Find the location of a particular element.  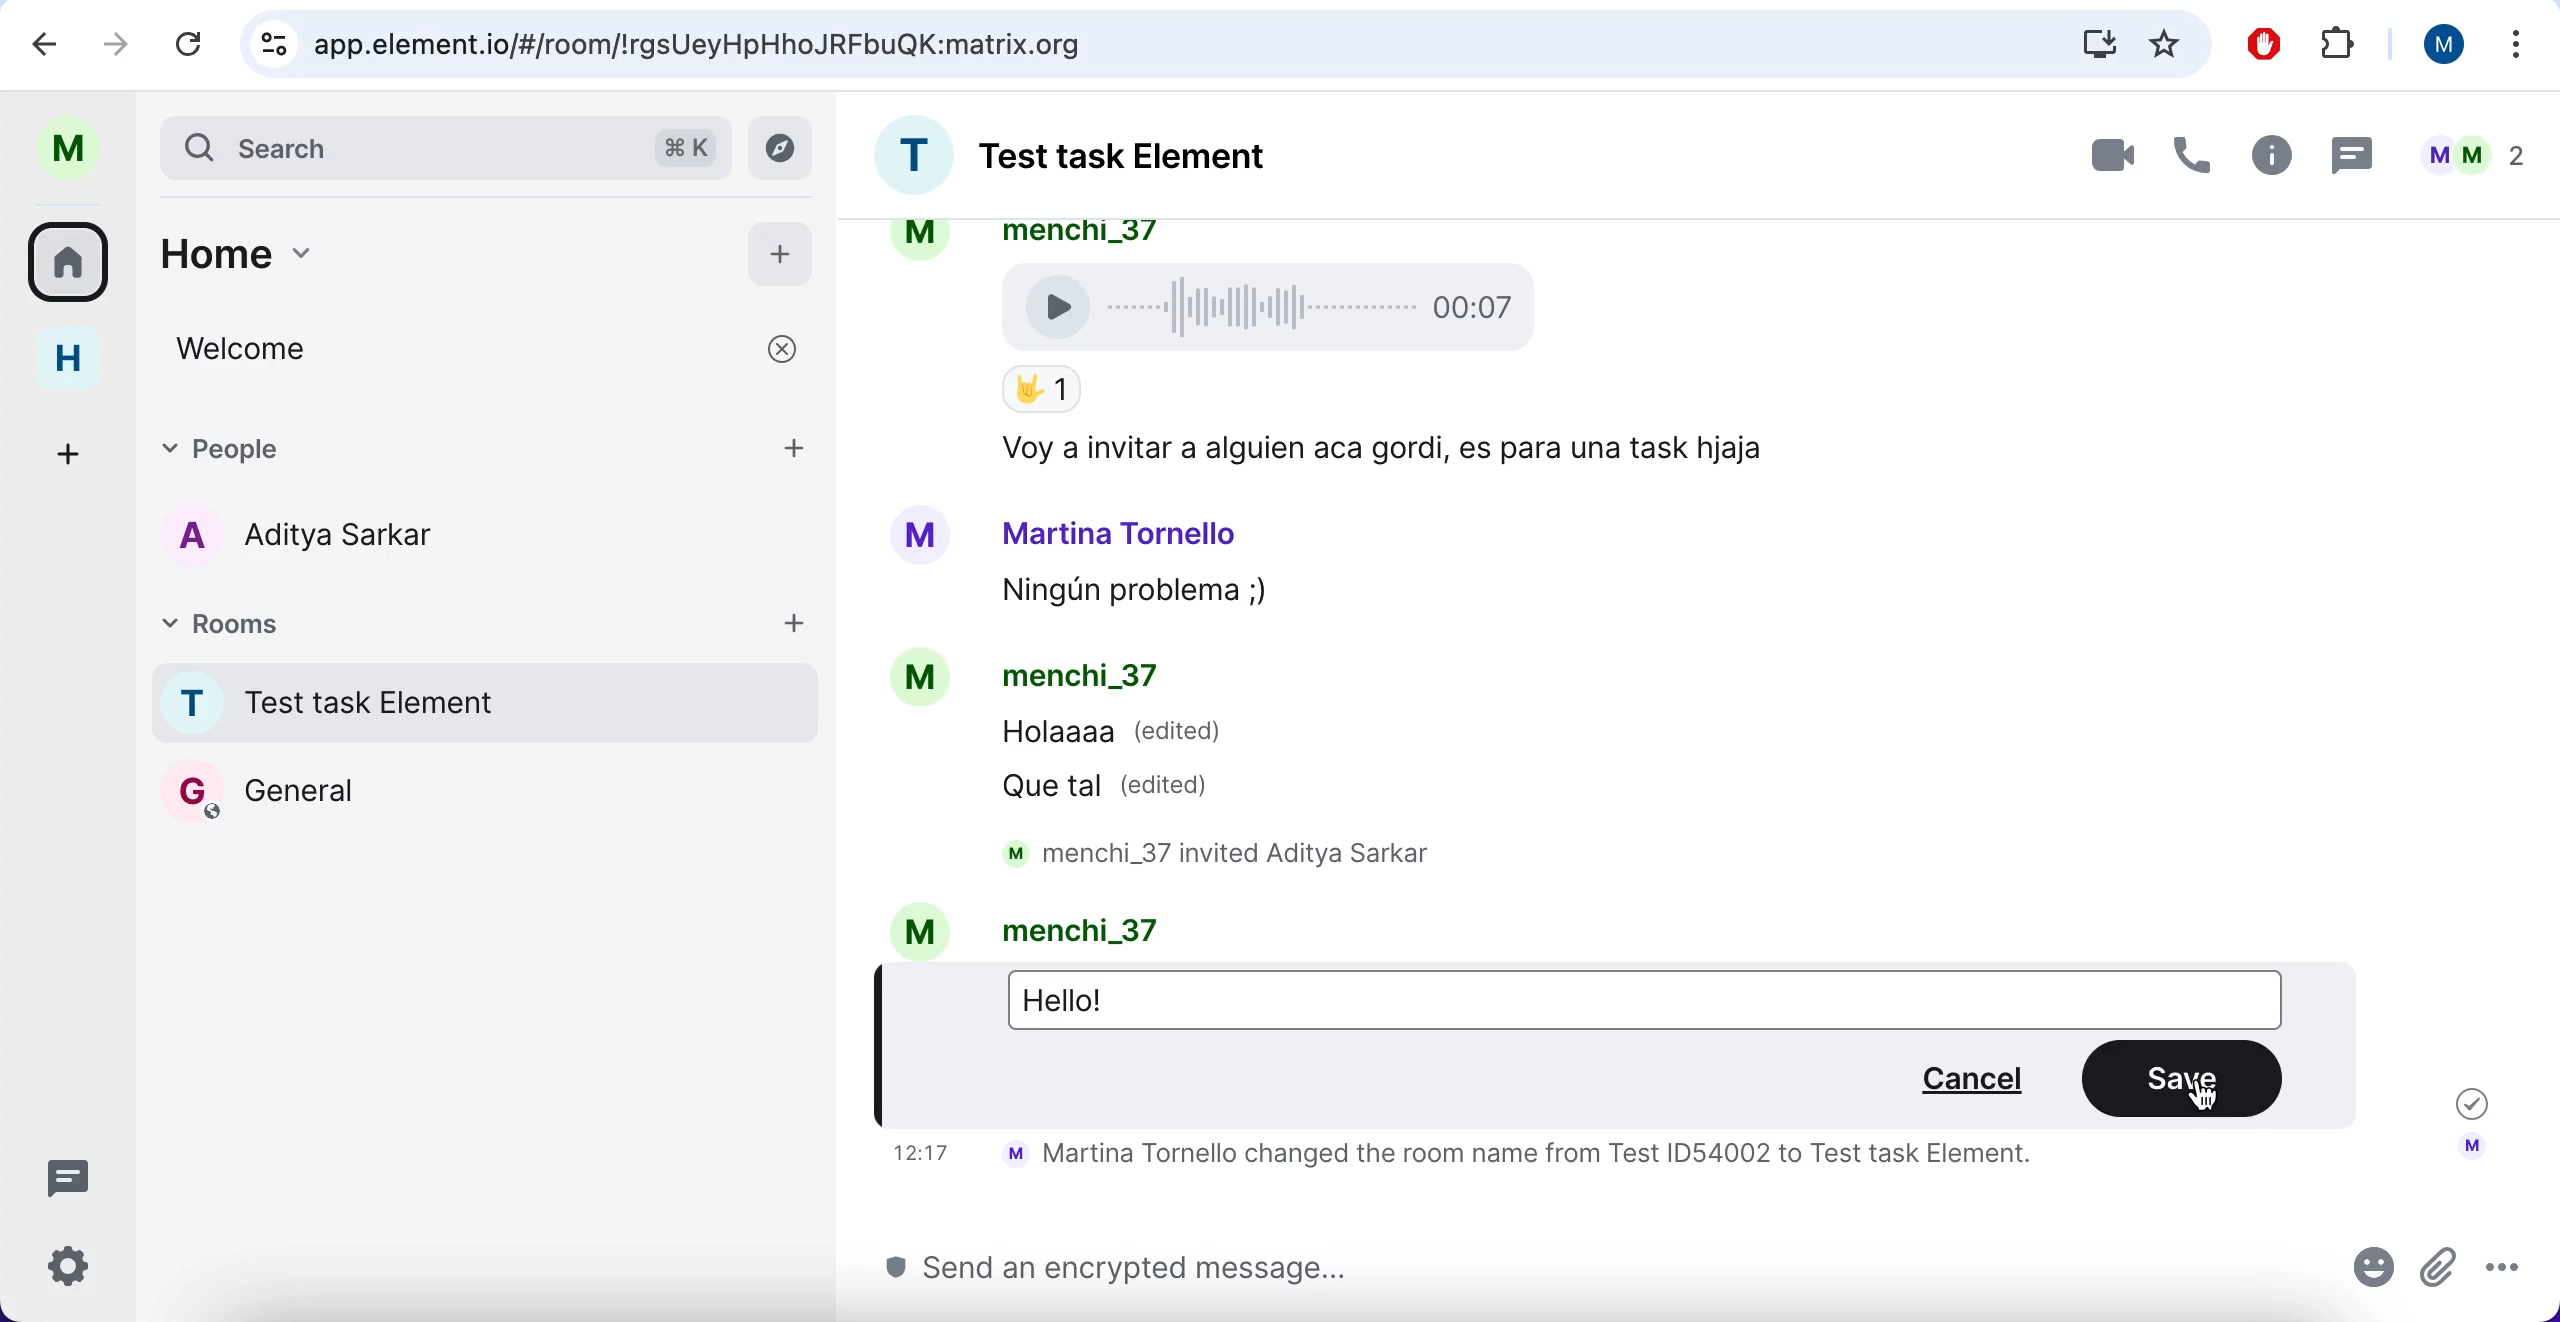

chat room 1 is located at coordinates (483, 707).